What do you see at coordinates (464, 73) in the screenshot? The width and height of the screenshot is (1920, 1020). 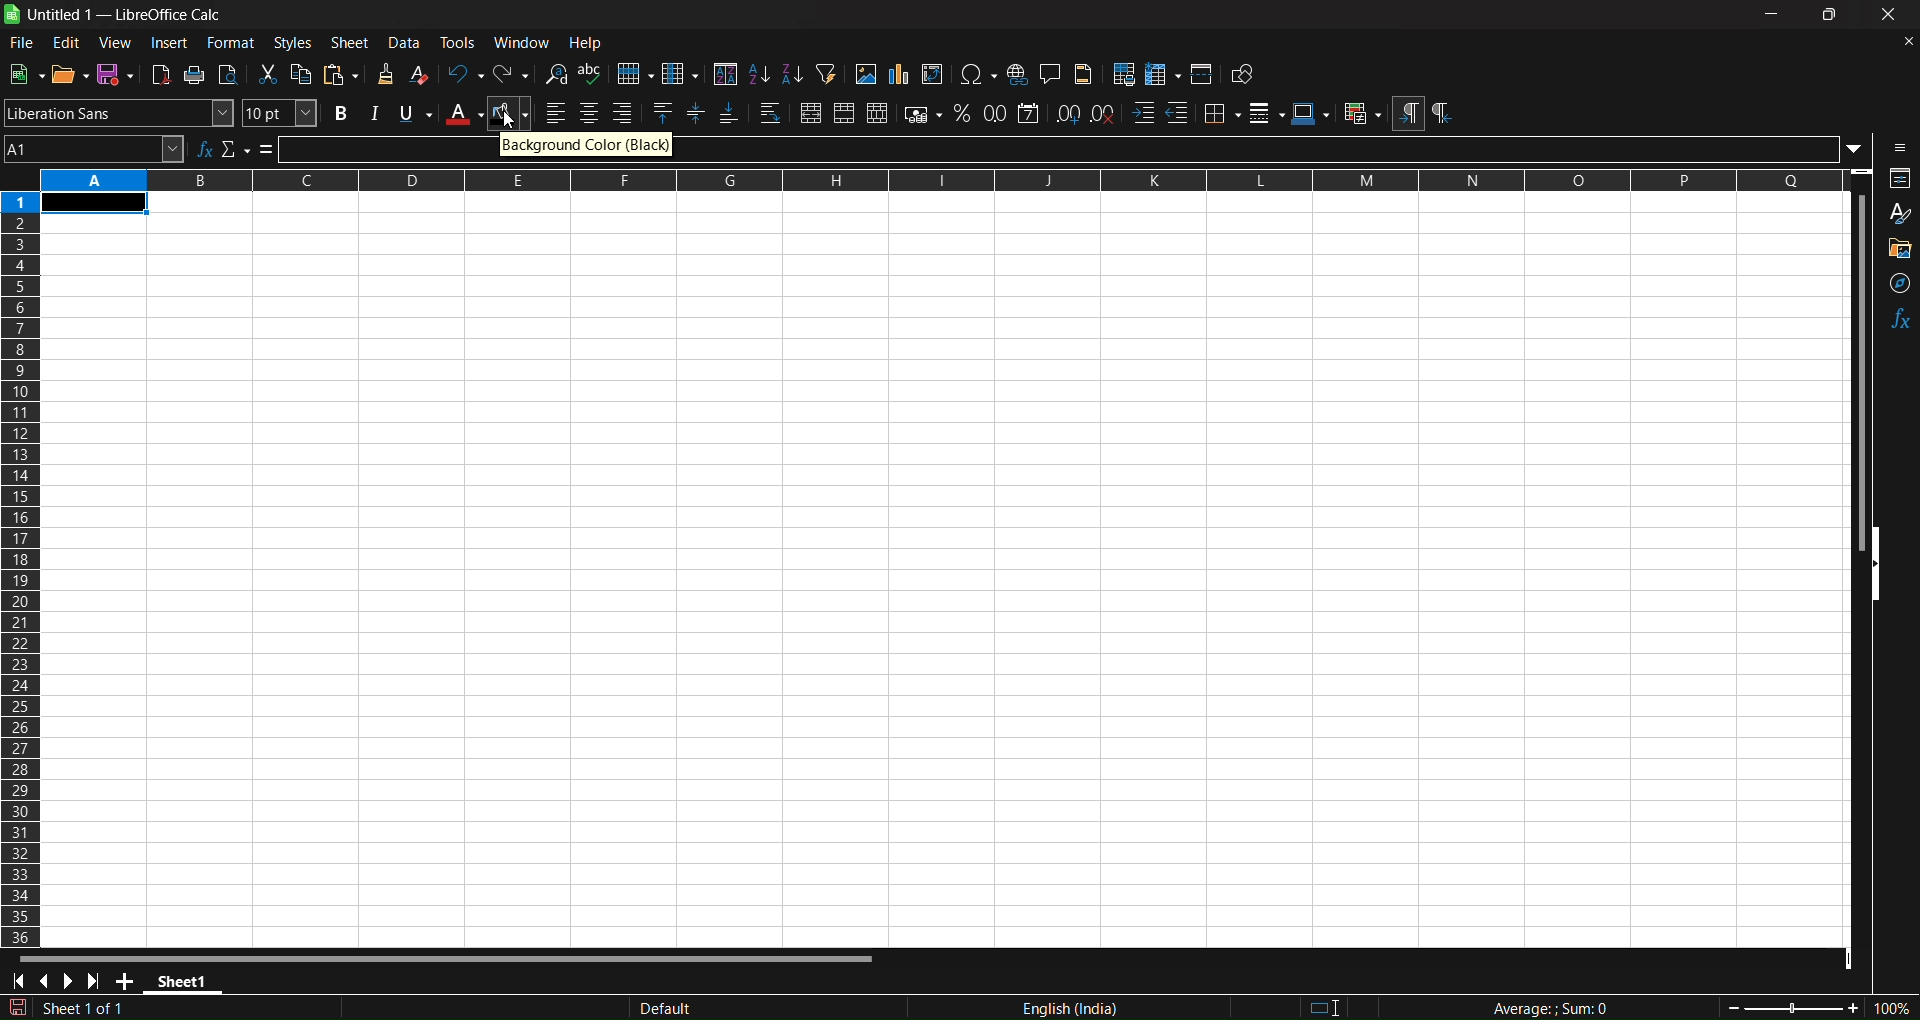 I see `undo` at bounding box center [464, 73].